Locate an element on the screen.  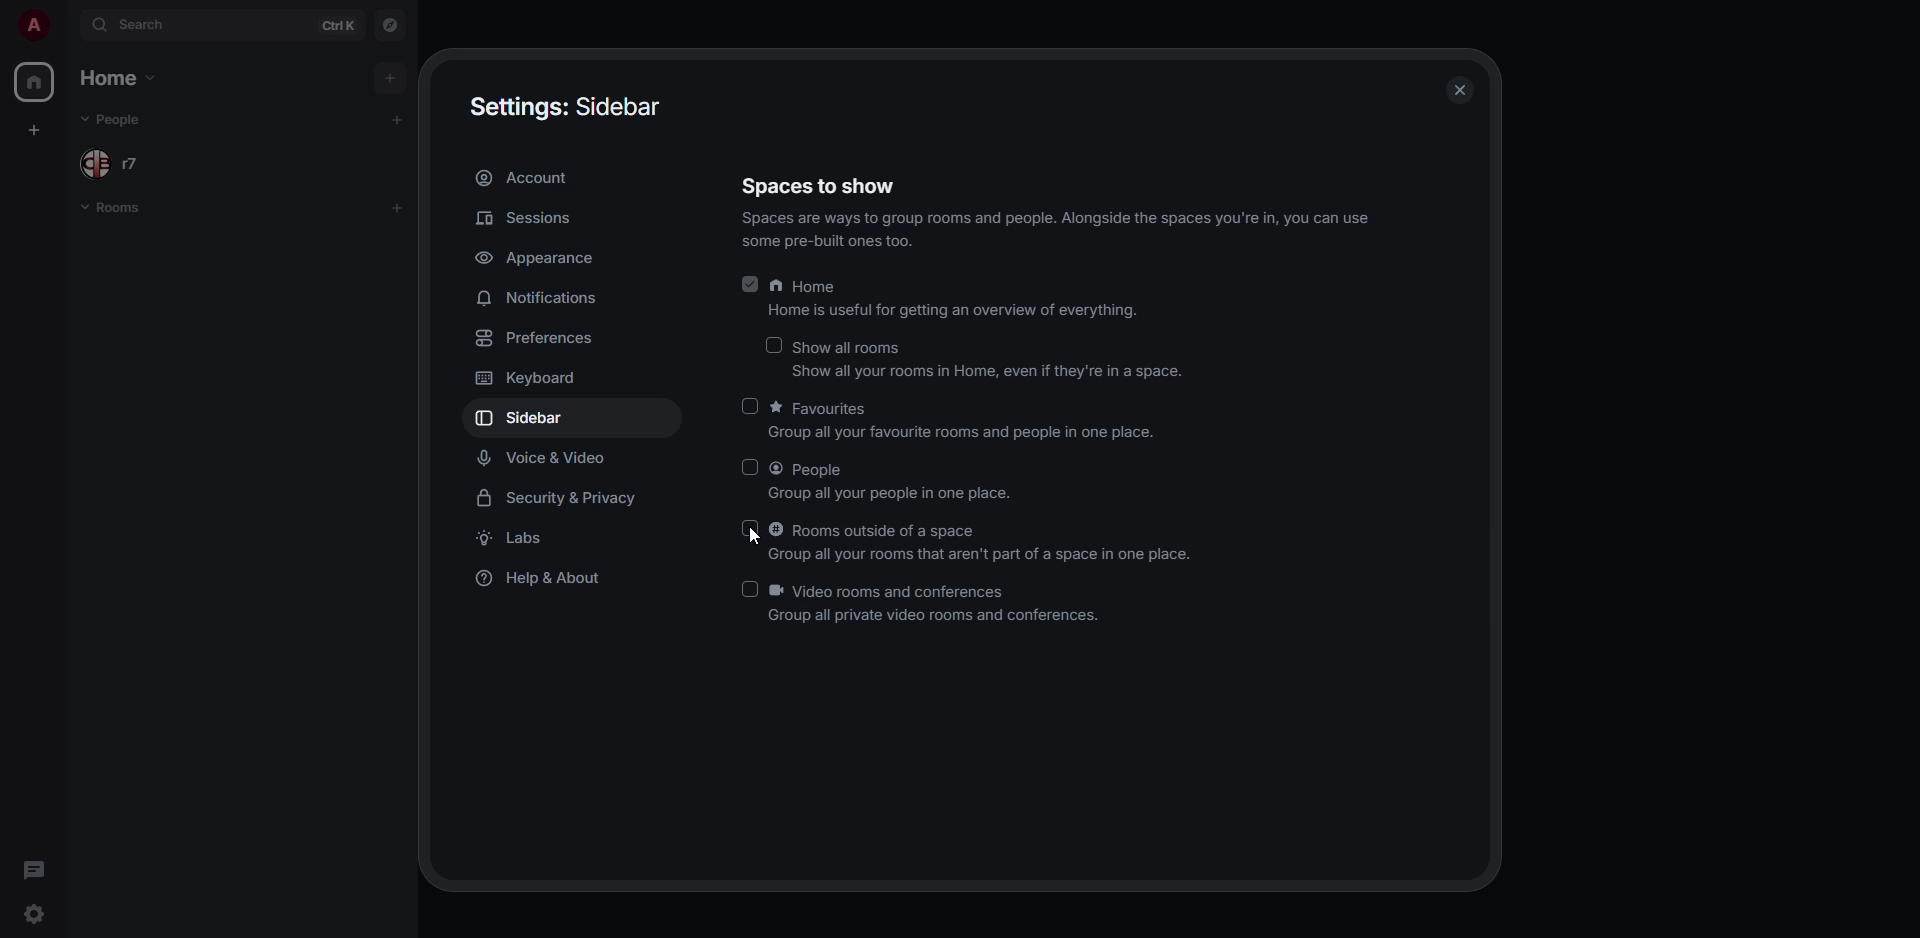
click to enable is located at coordinates (751, 531).